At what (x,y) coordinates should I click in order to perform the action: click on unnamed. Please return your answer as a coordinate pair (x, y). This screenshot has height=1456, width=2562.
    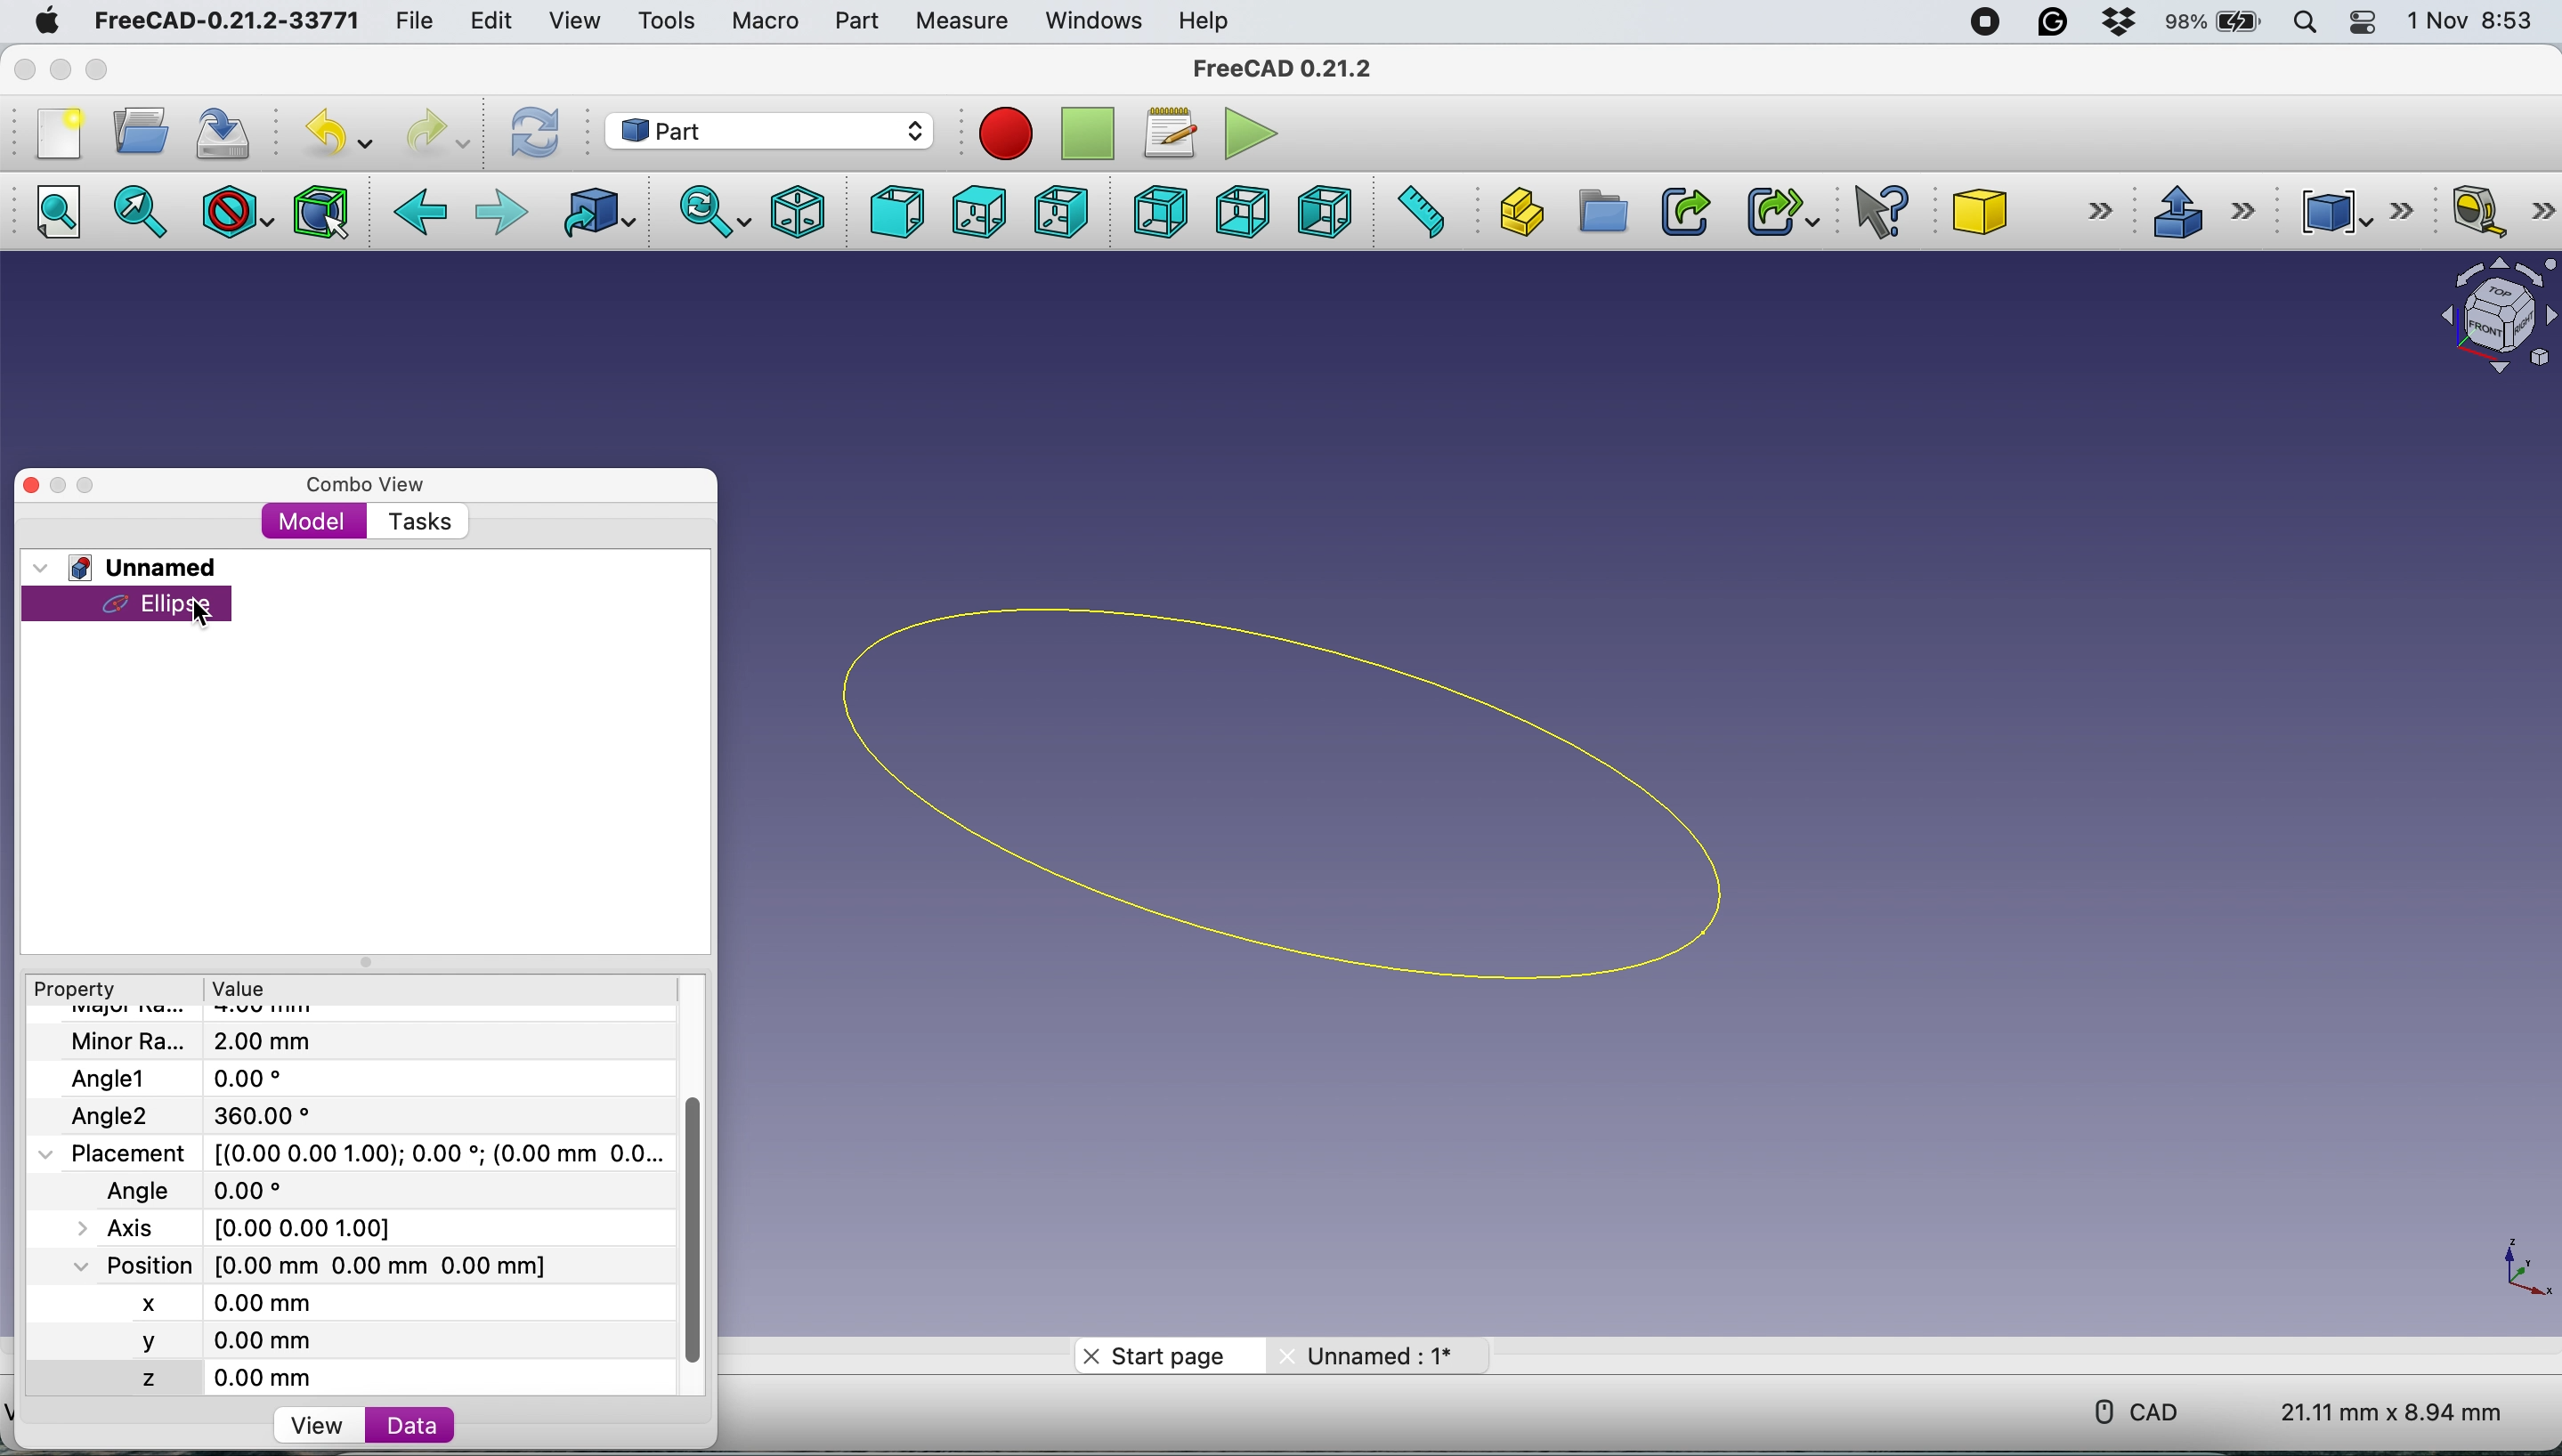
    Looking at the image, I should click on (1370, 1356).